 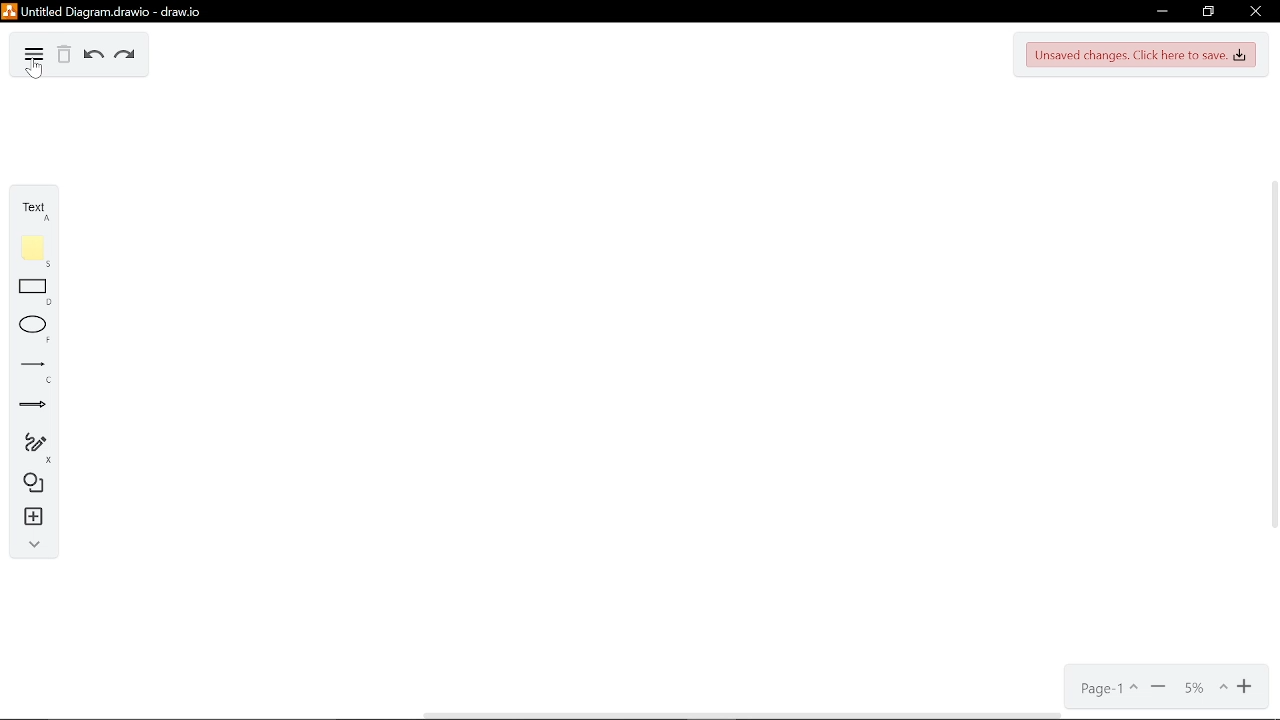 What do you see at coordinates (742, 715) in the screenshot?
I see `Horizontal scrollbar` at bounding box center [742, 715].